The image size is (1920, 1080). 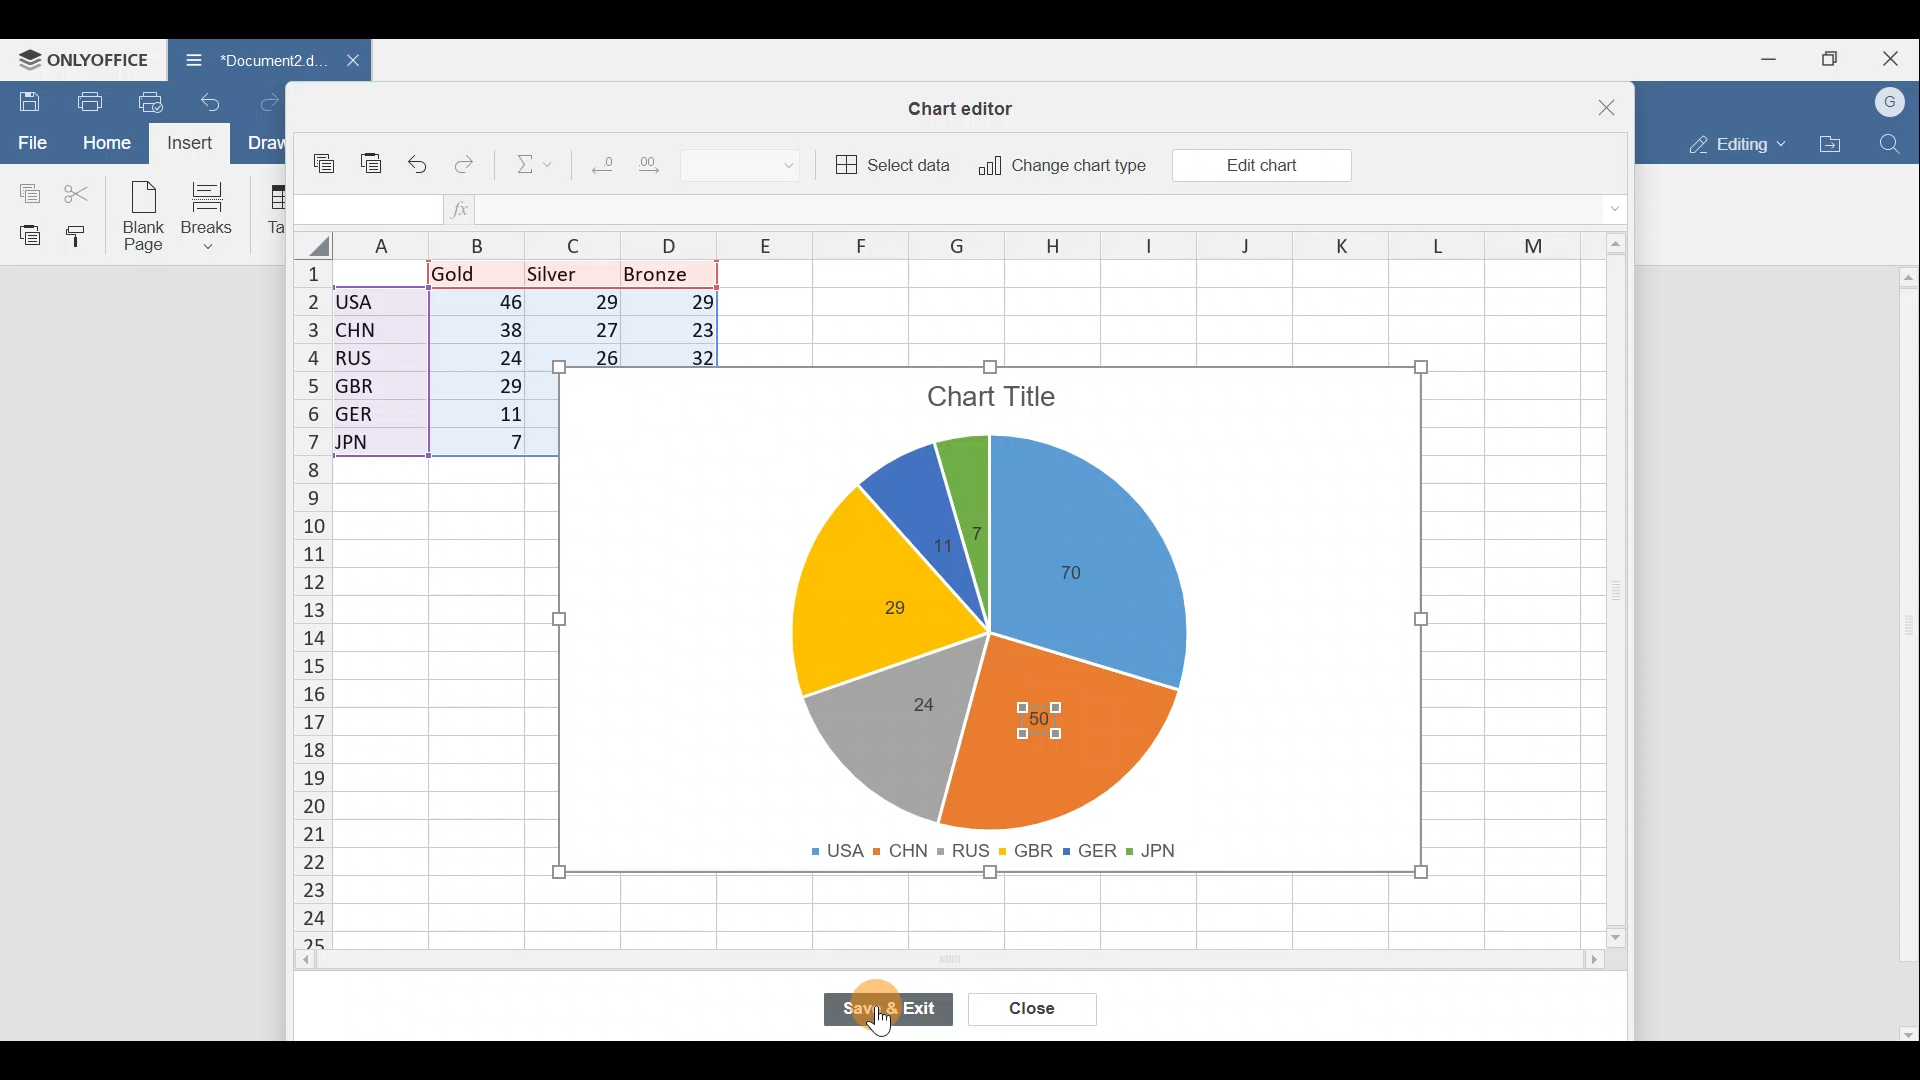 What do you see at coordinates (349, 62) in the screenshot?
I see `Close document` at bounding box center [349, 62].